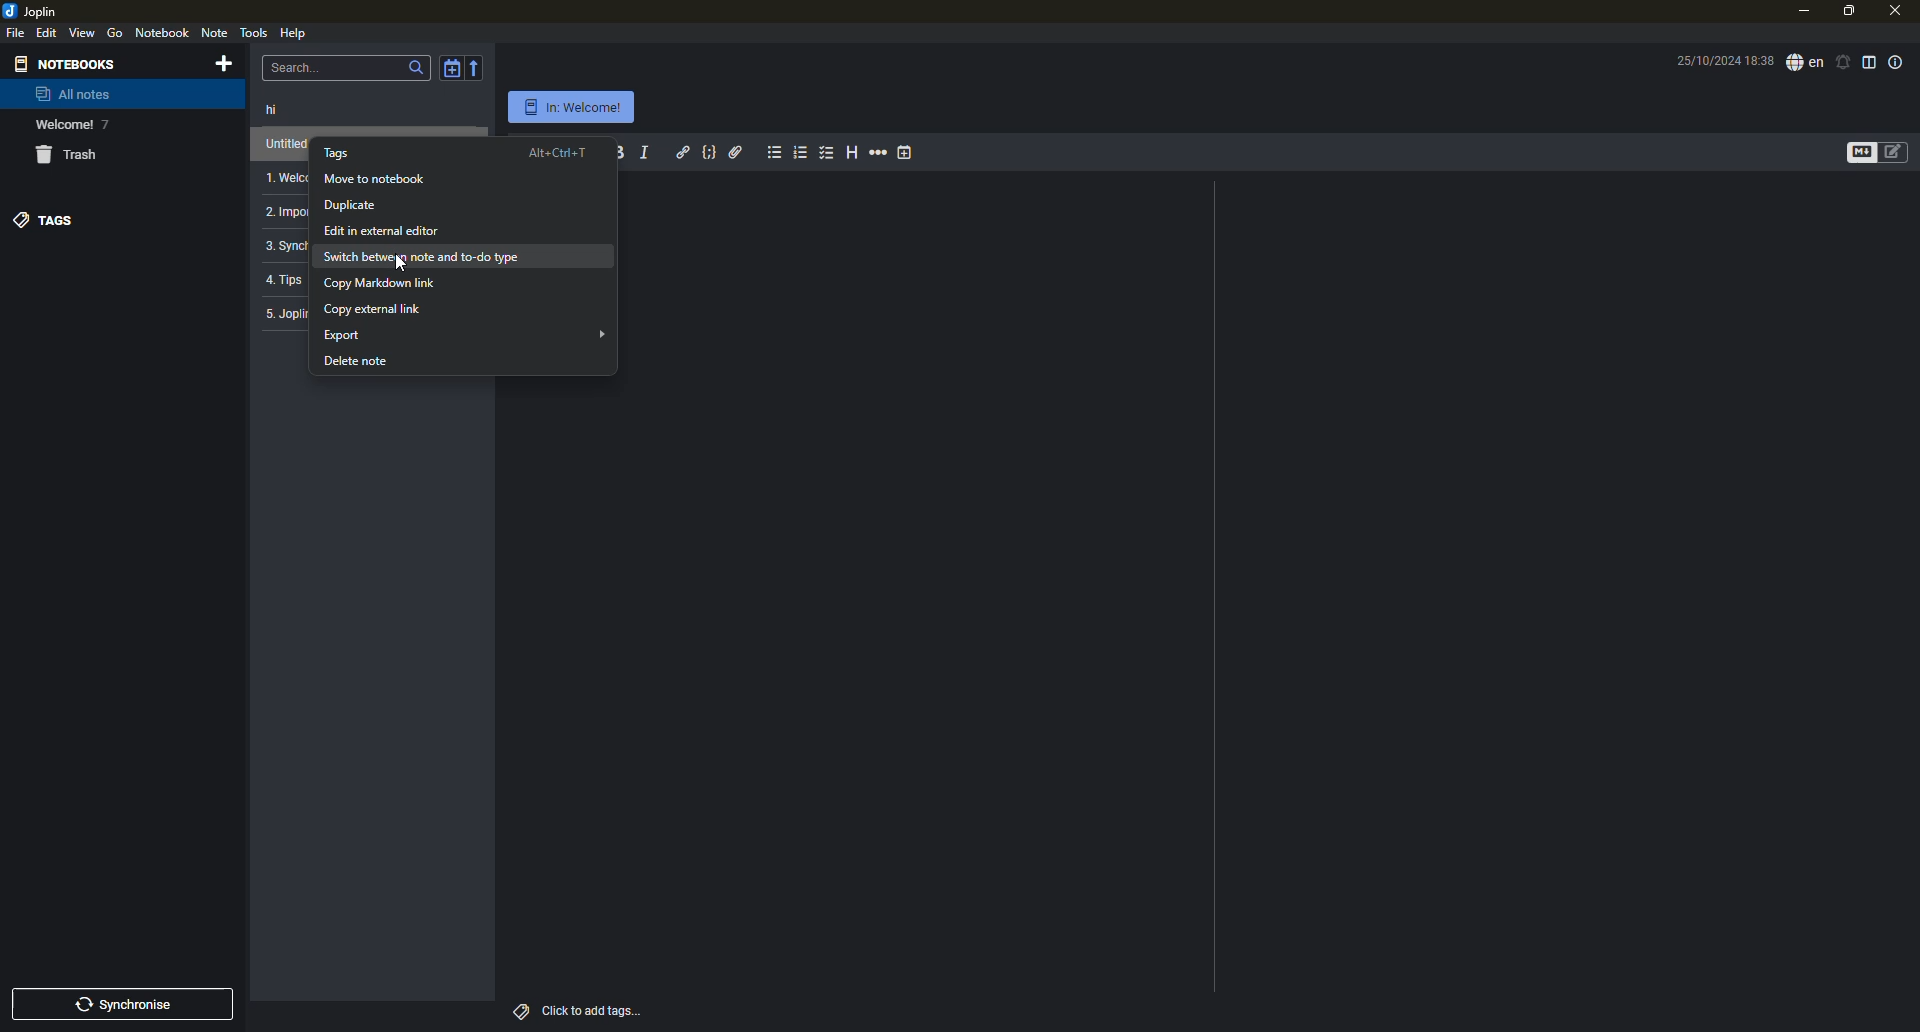 Image resolution: width=1920 pixels, height=1032 pixels. Describe the element at coordinates (1805, 63) in the screenshot. I see `spell checker` at that location.